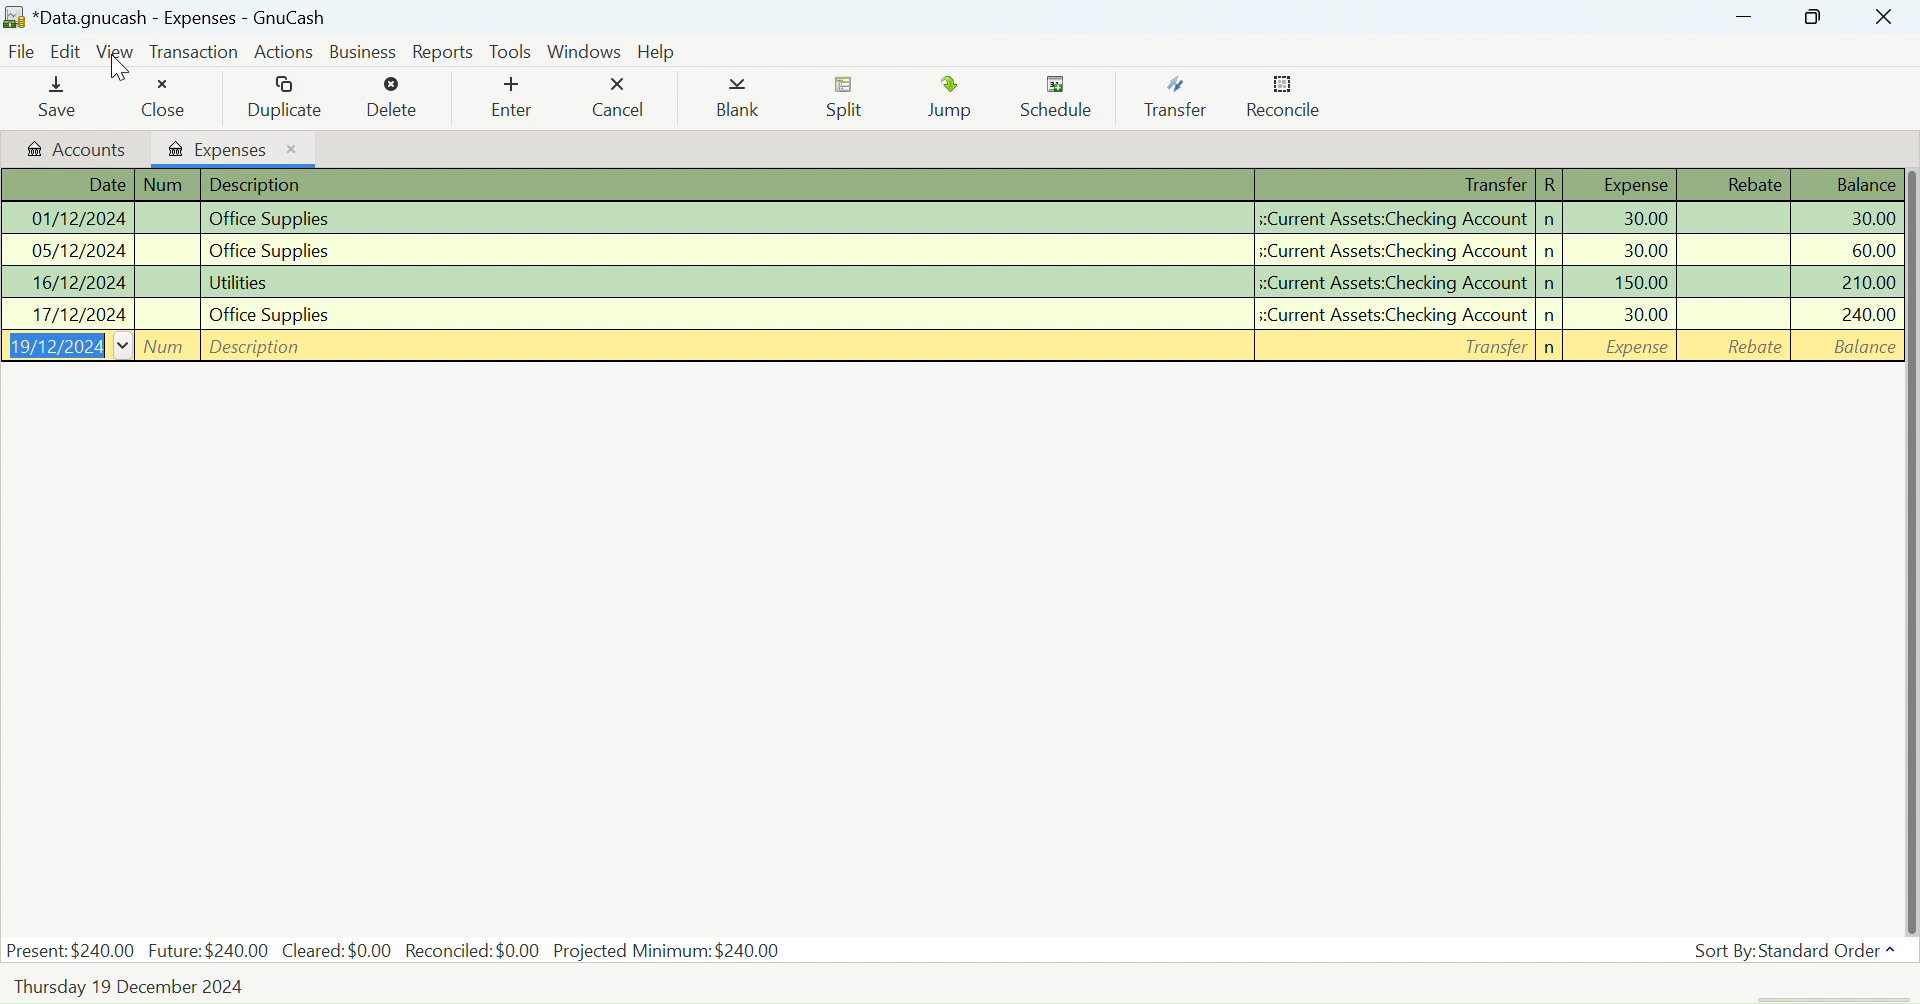 The width and height of the screenshot is (1920, 1004). I want to click on Office Supplies Transaction, so click(949, 250).